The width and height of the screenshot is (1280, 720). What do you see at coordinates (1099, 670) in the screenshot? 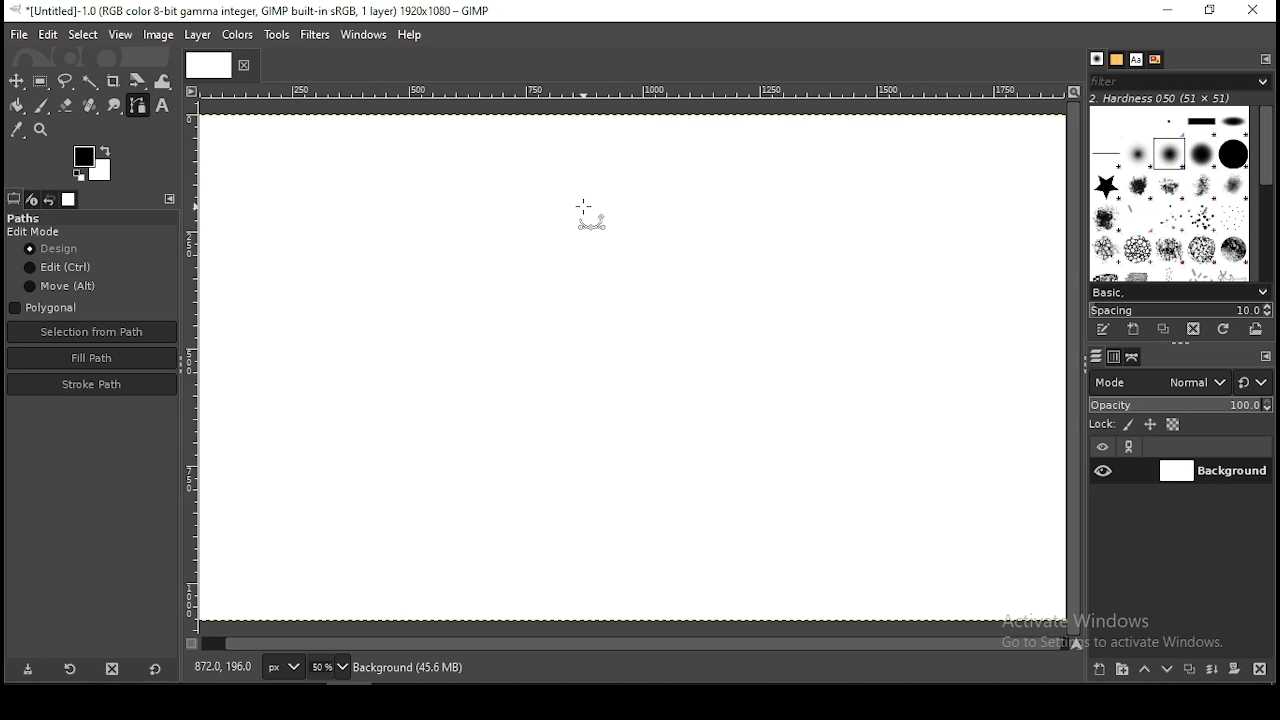
I see `create a new layer` at bounding box center [1099, 670].